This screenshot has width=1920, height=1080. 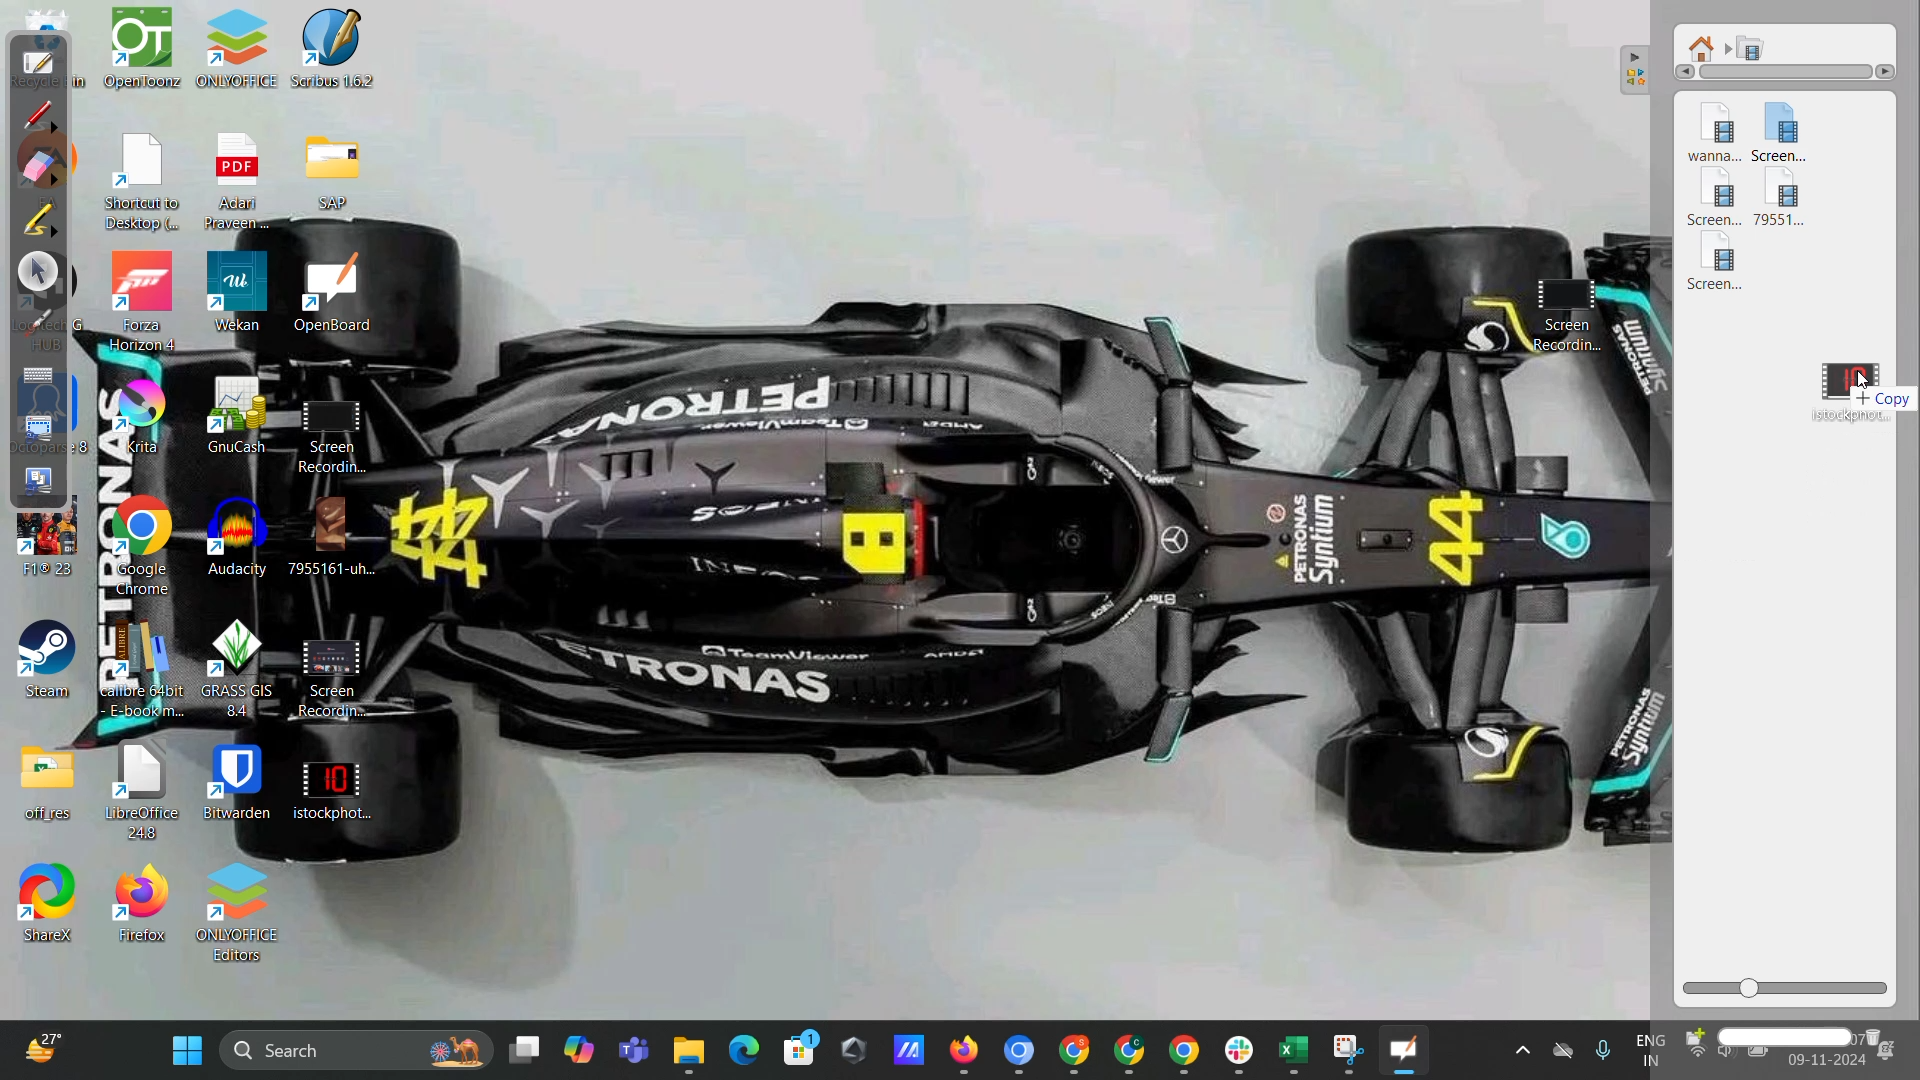 What do you see at coordinates (328, 788) in the screenshot?
I see `istockphoto` at bounding box center [328, 788].